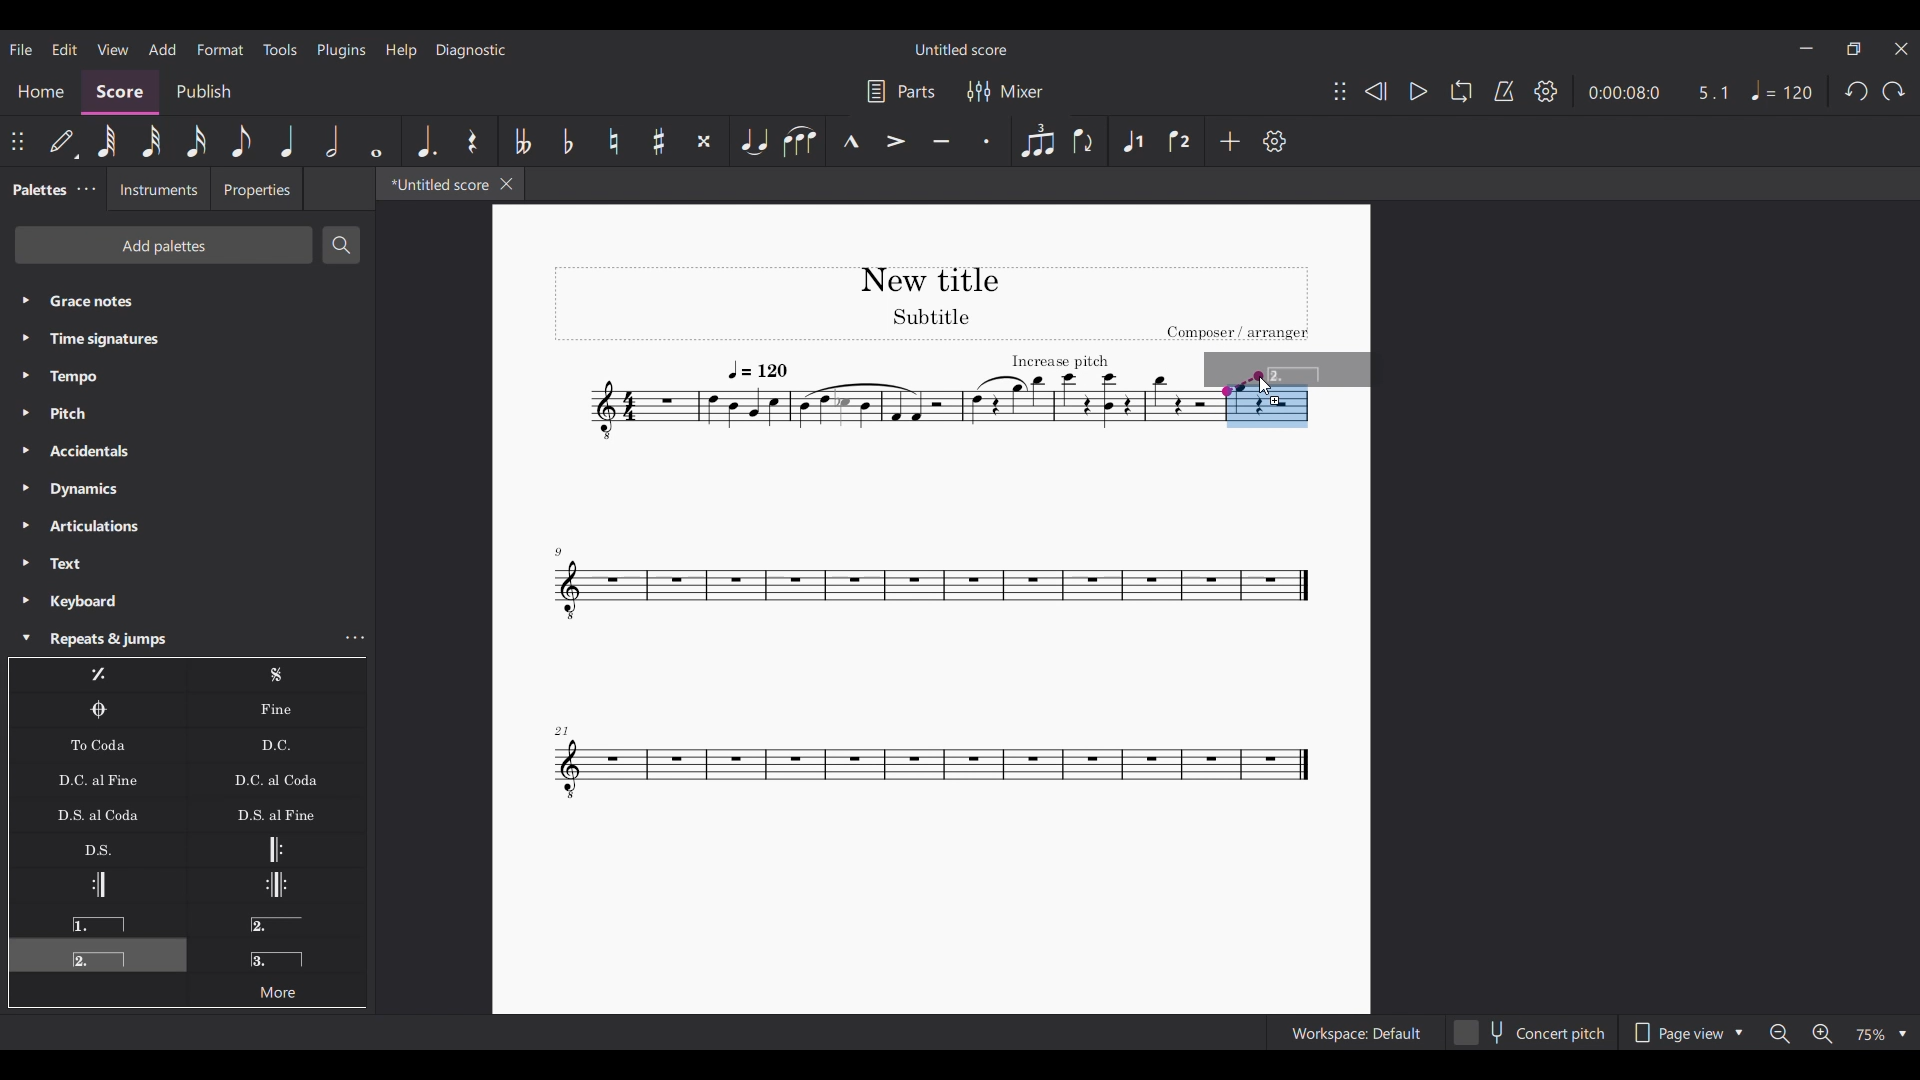 The height and width of the screenshot is (1080, 1920). Describe the element at coordinates (276, 989) in the screenshot. I see `More` at that location.